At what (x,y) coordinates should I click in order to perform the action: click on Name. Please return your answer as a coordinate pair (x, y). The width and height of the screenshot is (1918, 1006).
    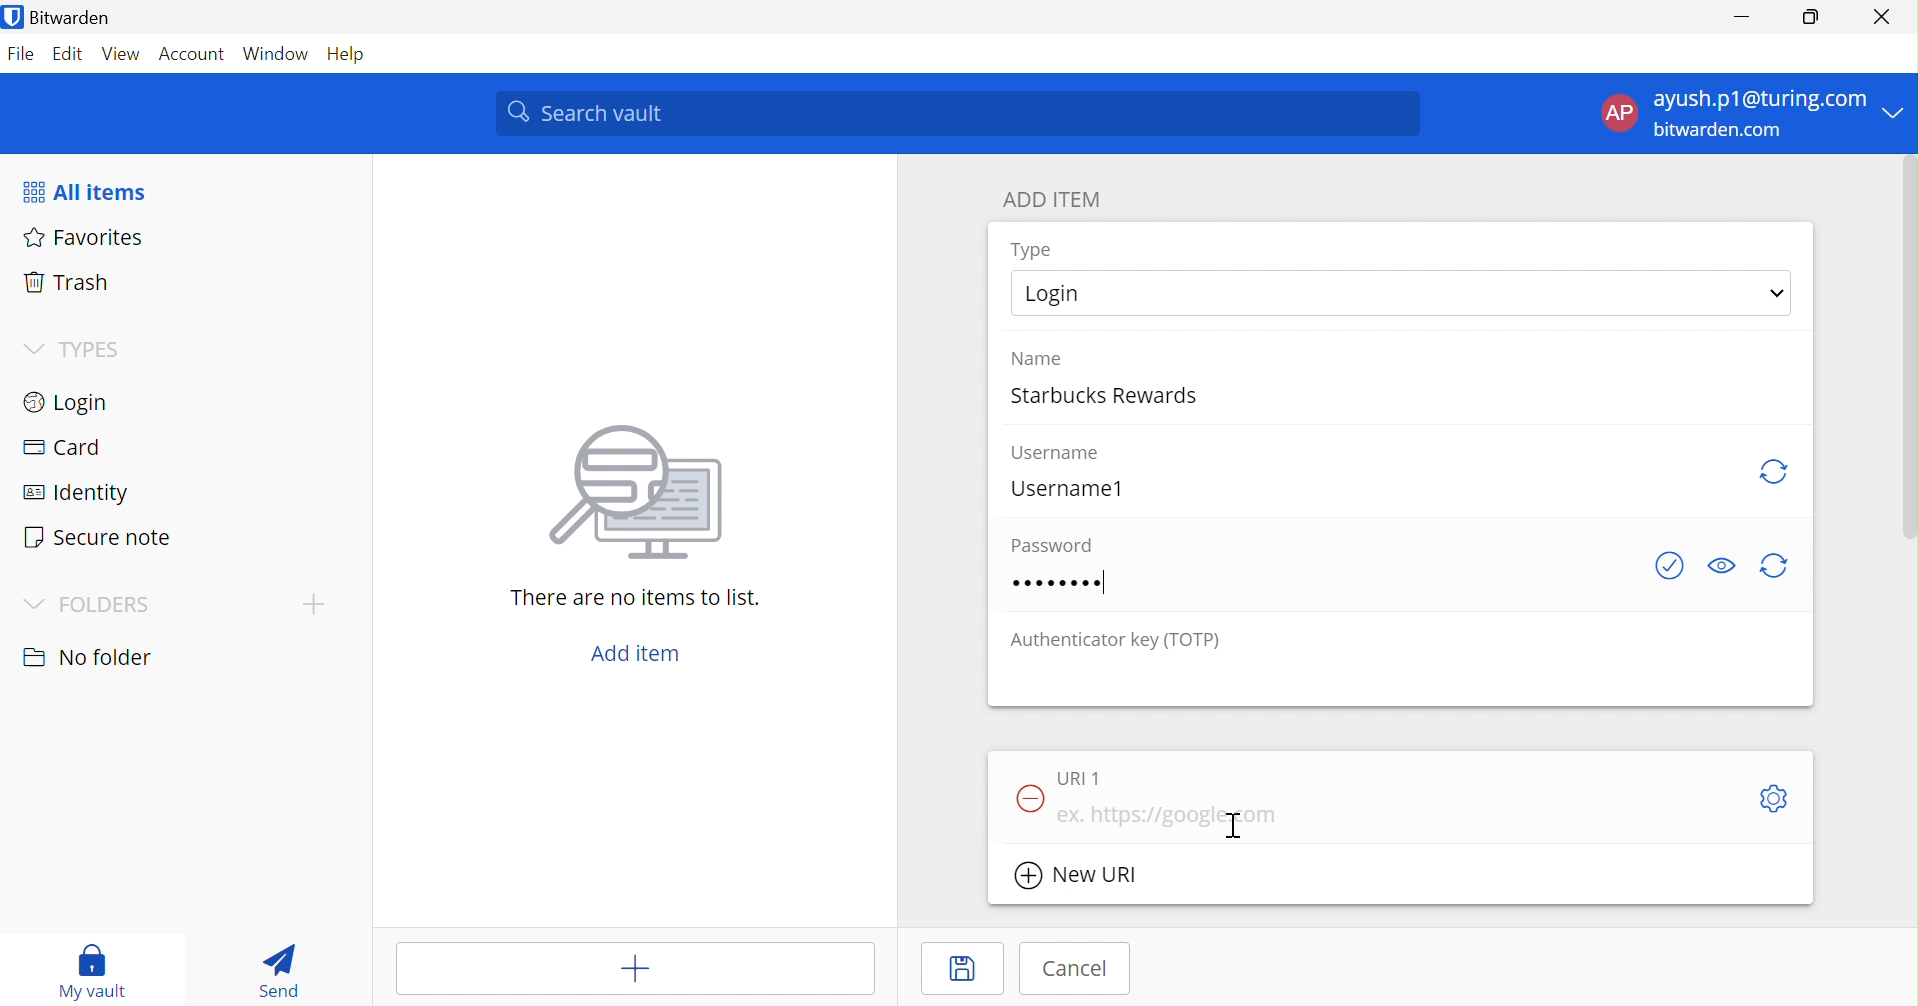
    Looking at the image, I should click on (1036, 357).